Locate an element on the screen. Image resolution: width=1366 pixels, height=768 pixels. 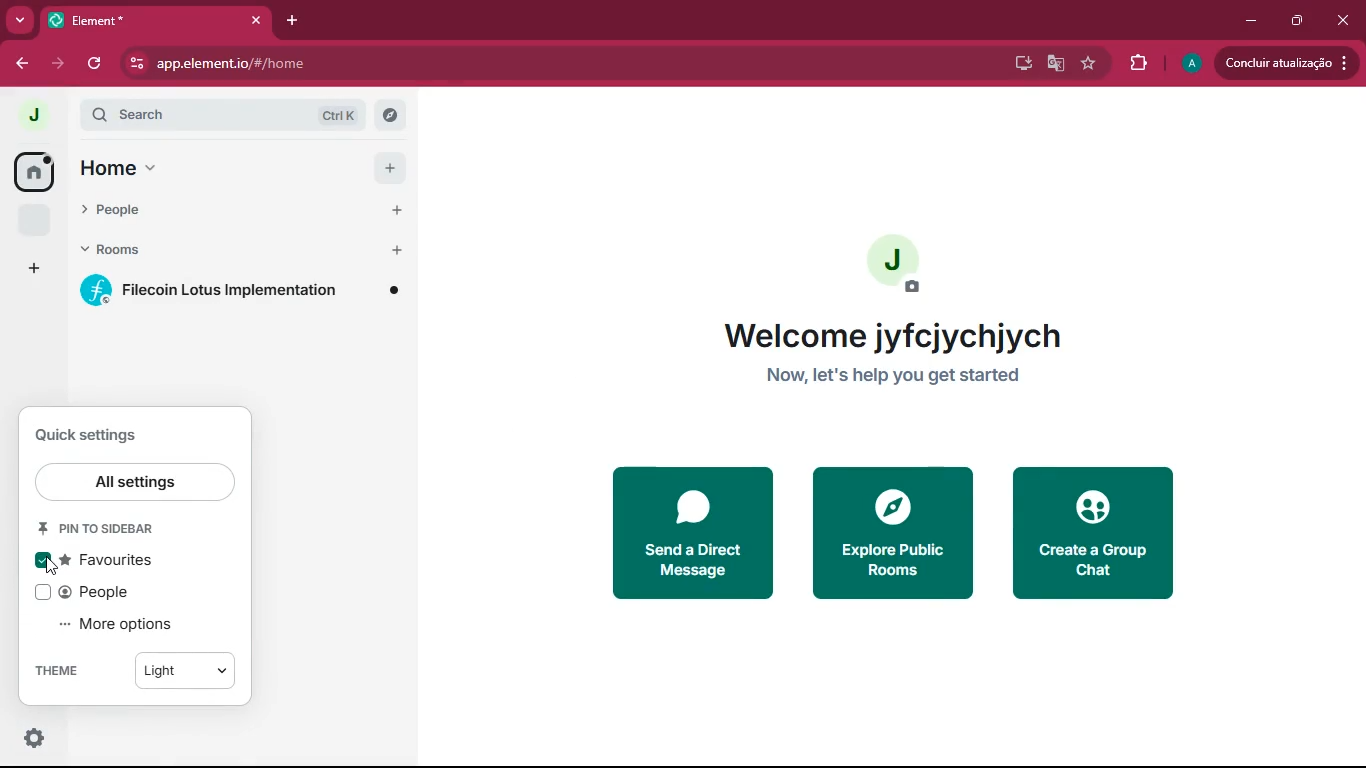
explore  is located at coordinates (891, 532).